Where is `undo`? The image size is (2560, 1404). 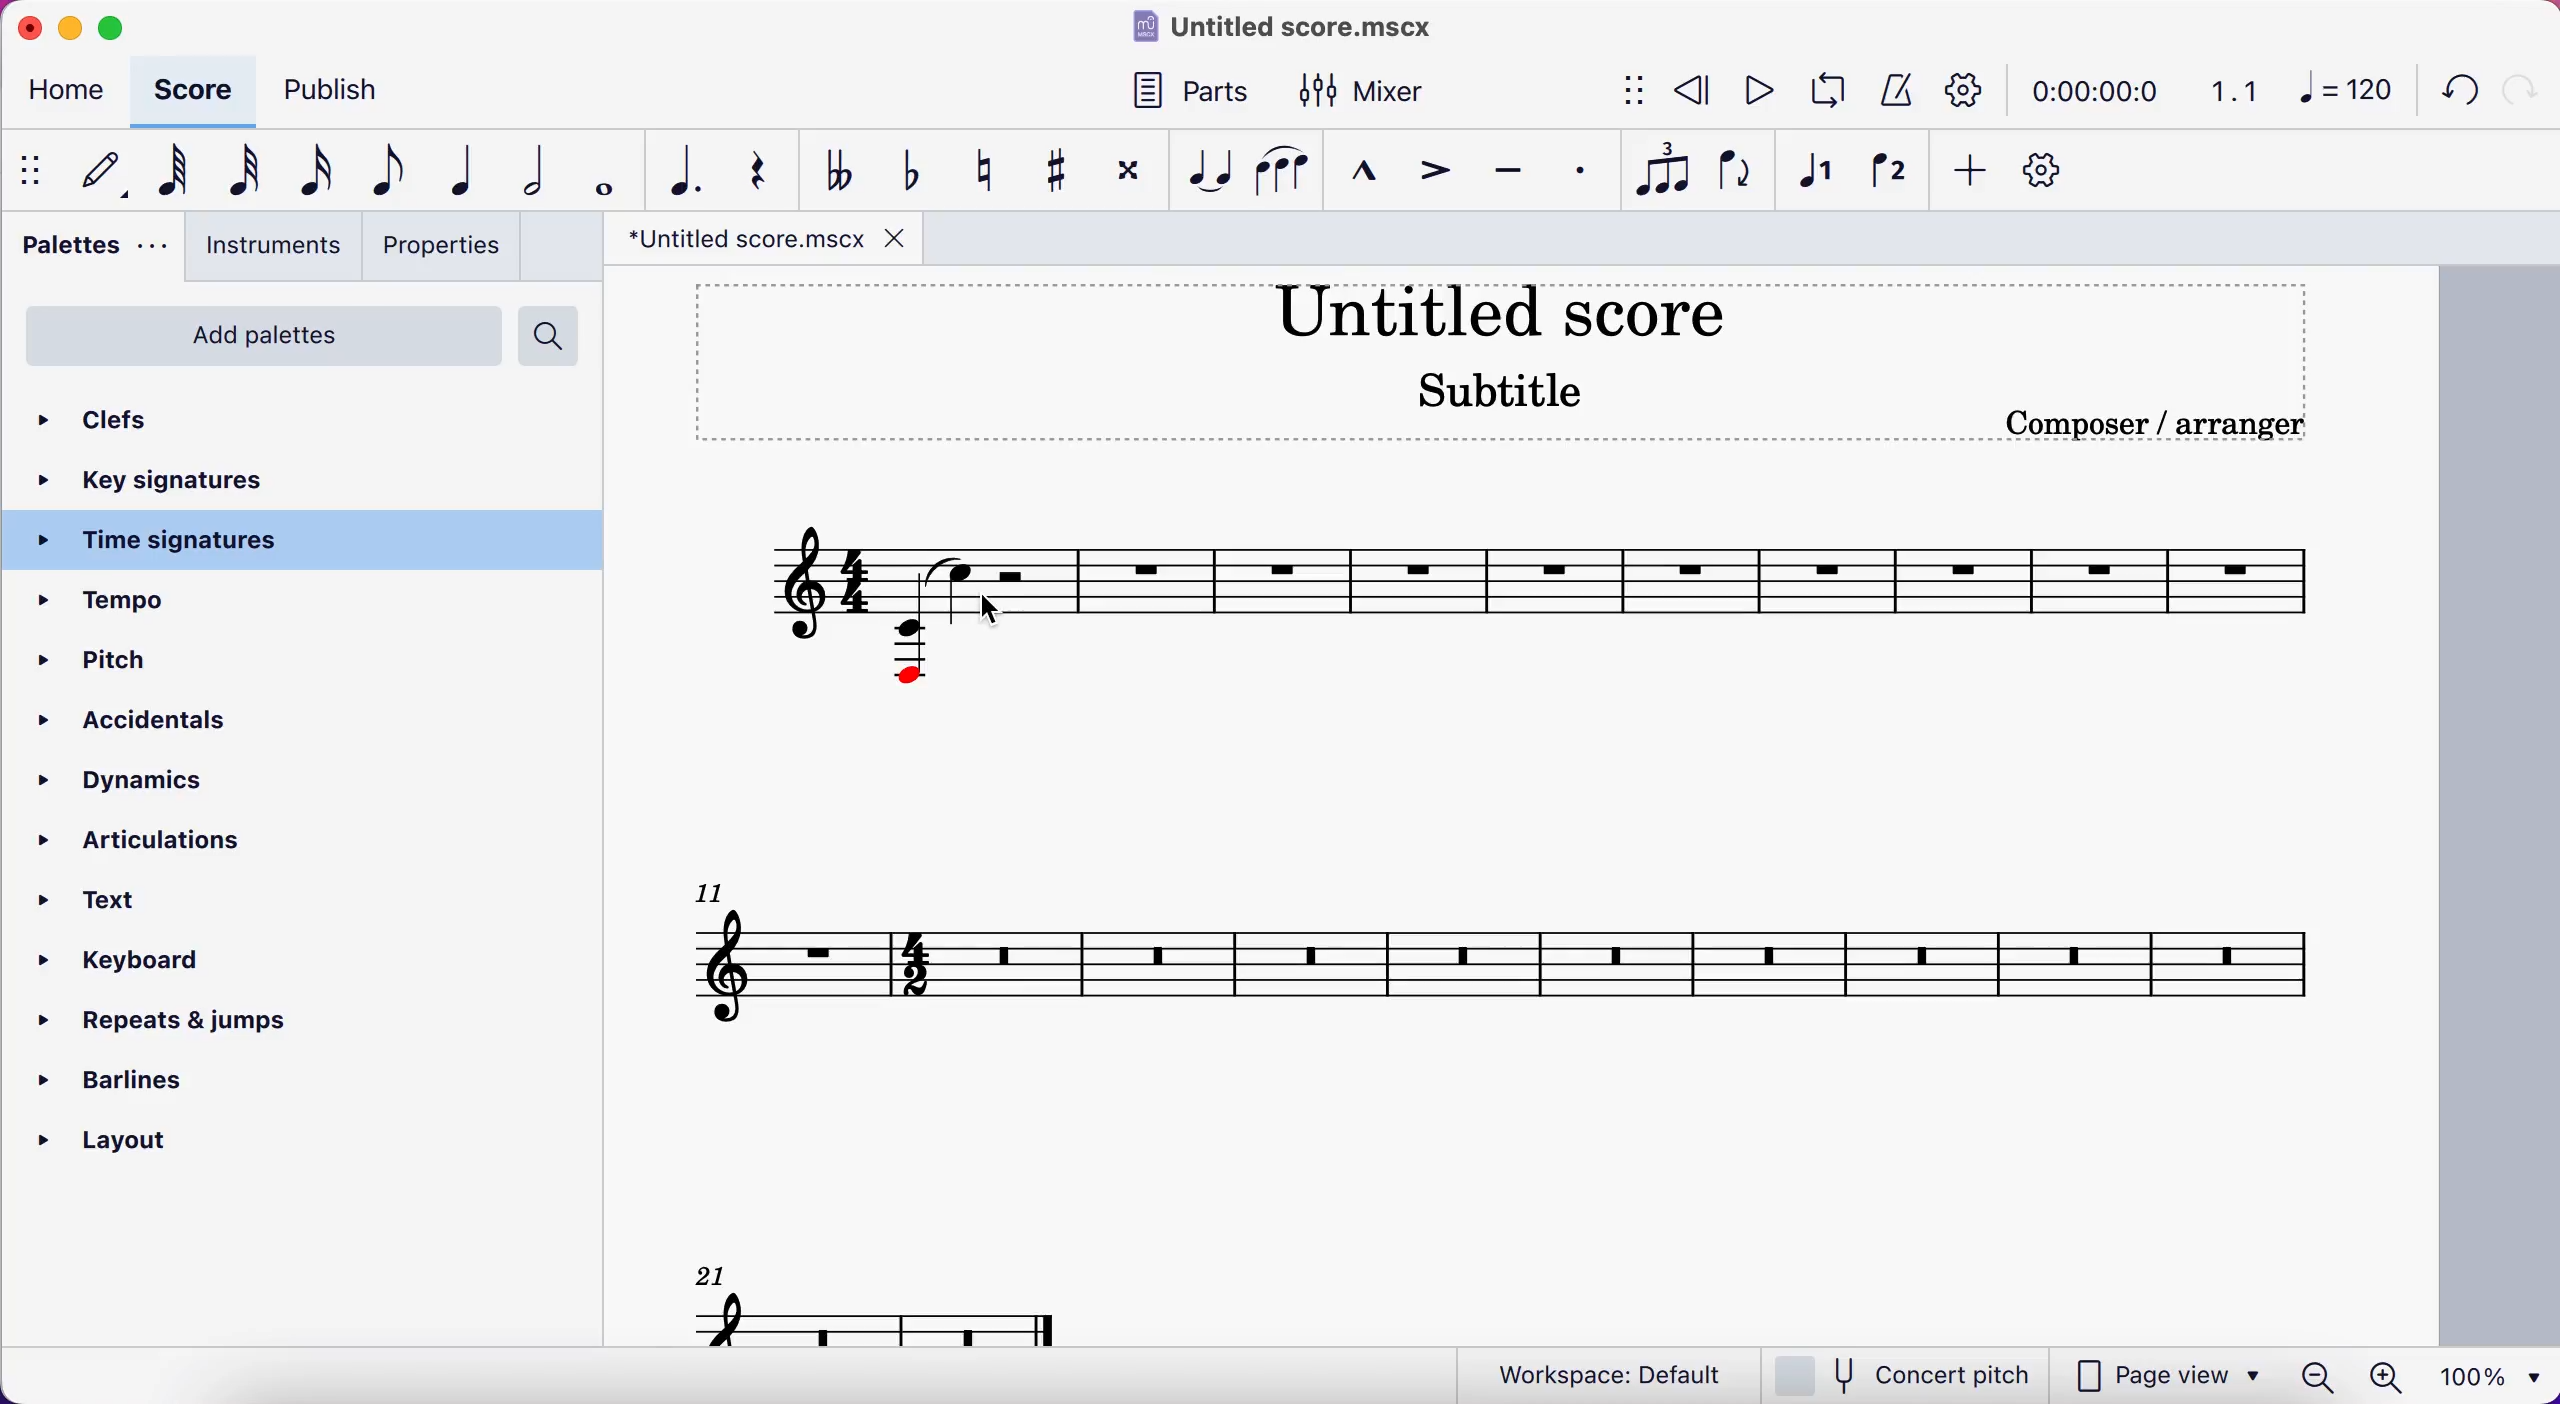
undo is located at coordinates (2450, 95).